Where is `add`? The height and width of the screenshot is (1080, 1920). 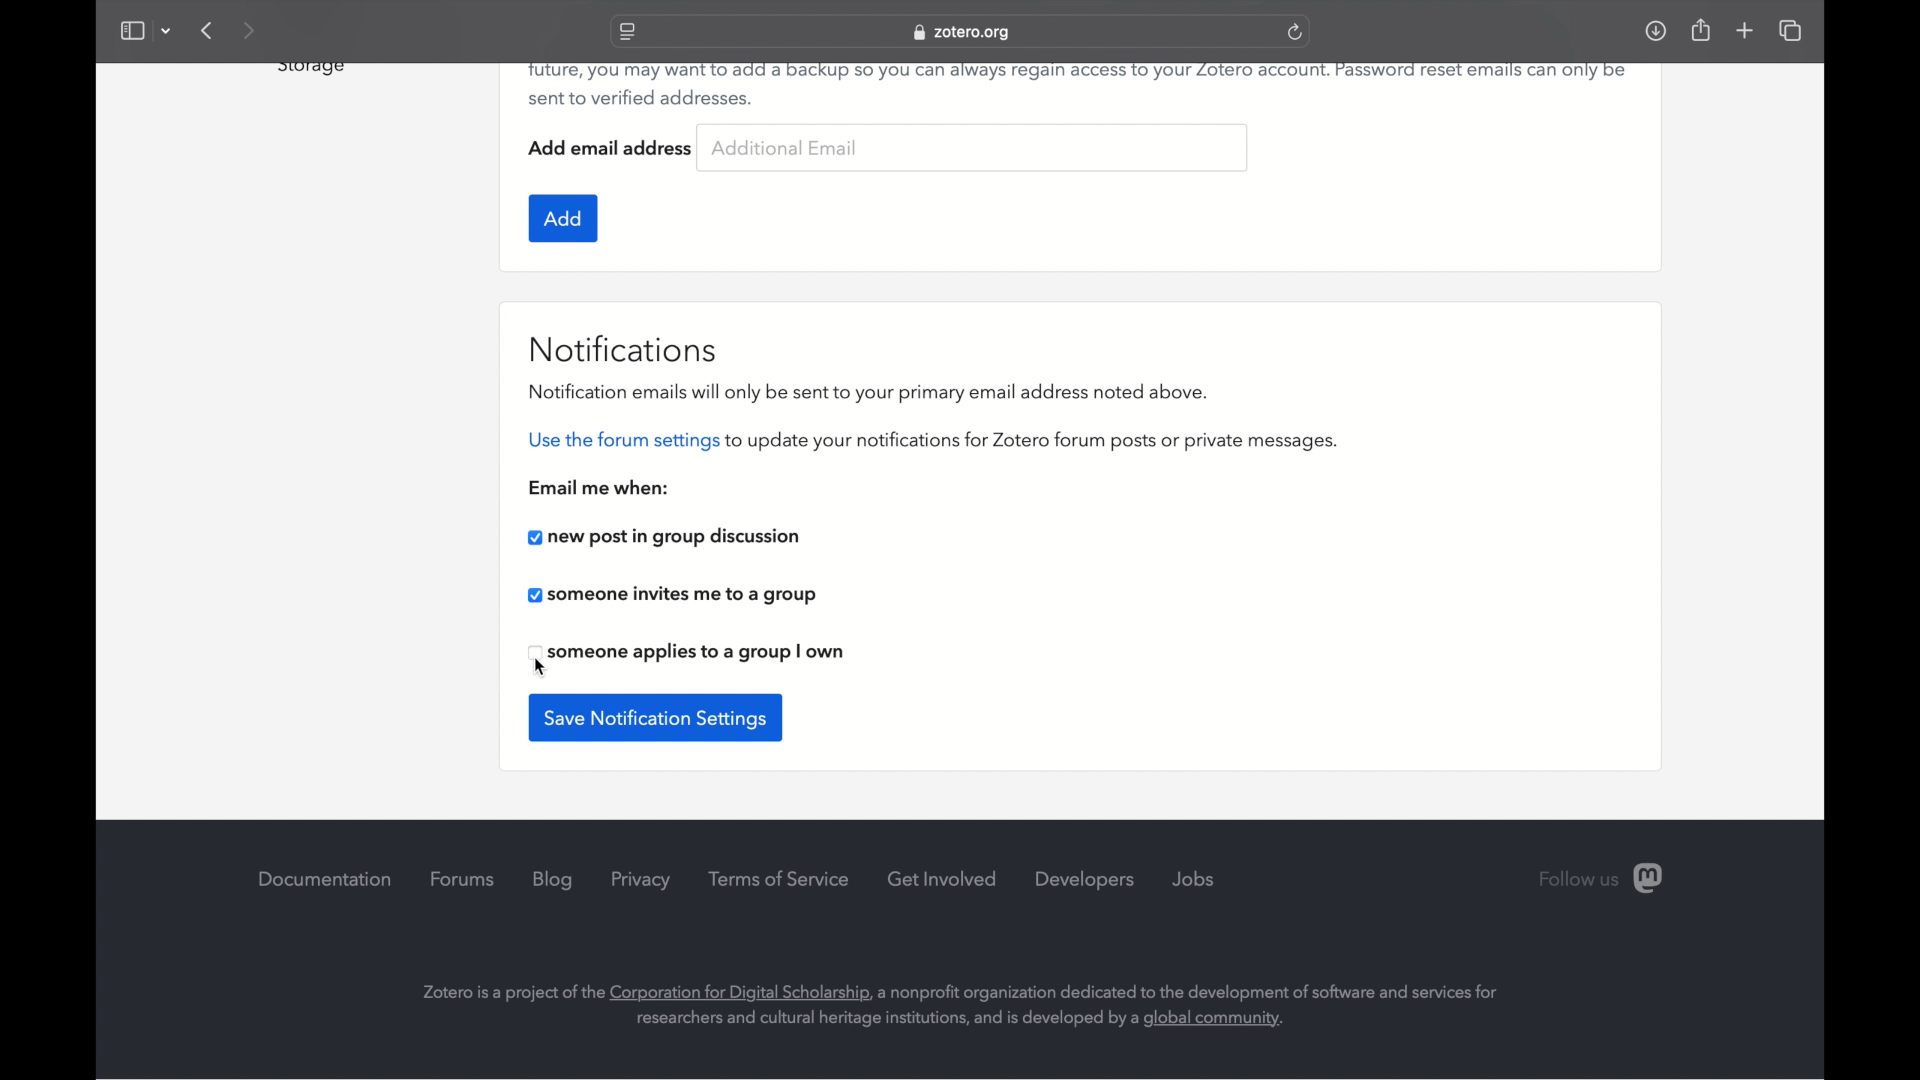 add is located at coordinates (563, 216).